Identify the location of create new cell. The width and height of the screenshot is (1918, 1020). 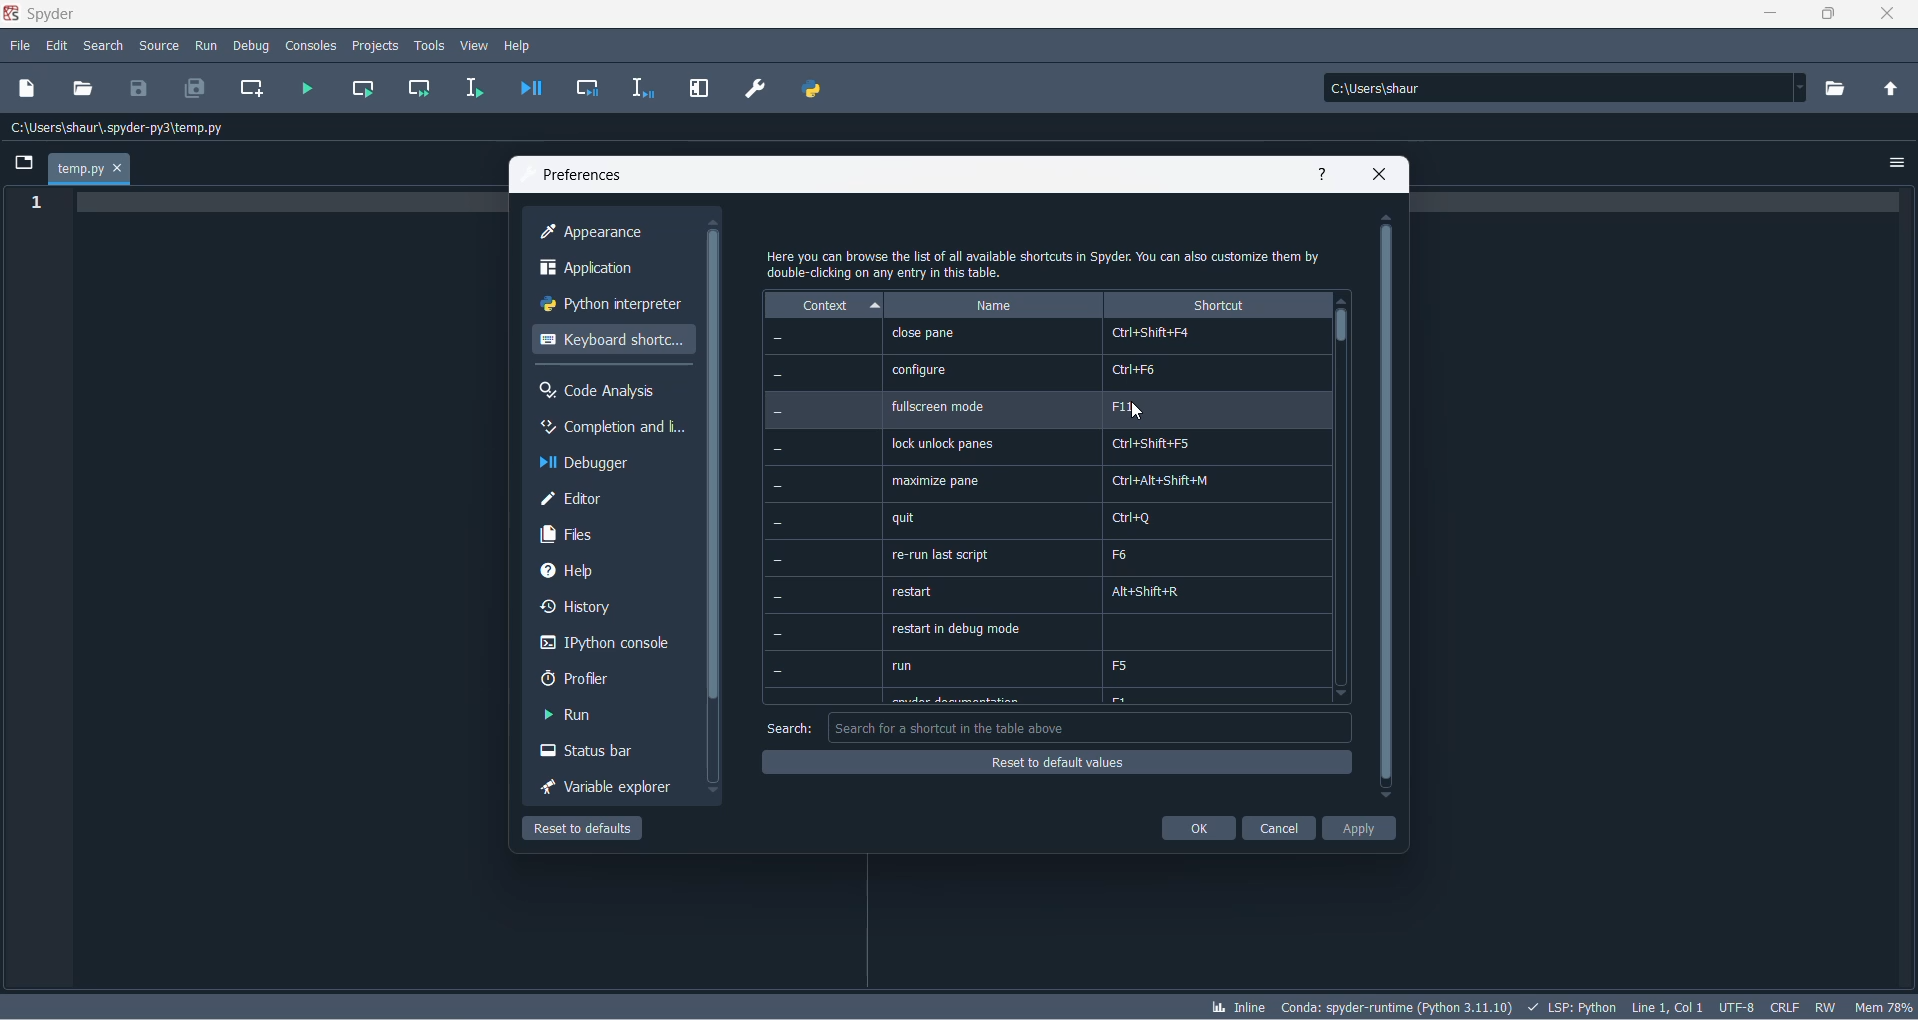
(249, 89).